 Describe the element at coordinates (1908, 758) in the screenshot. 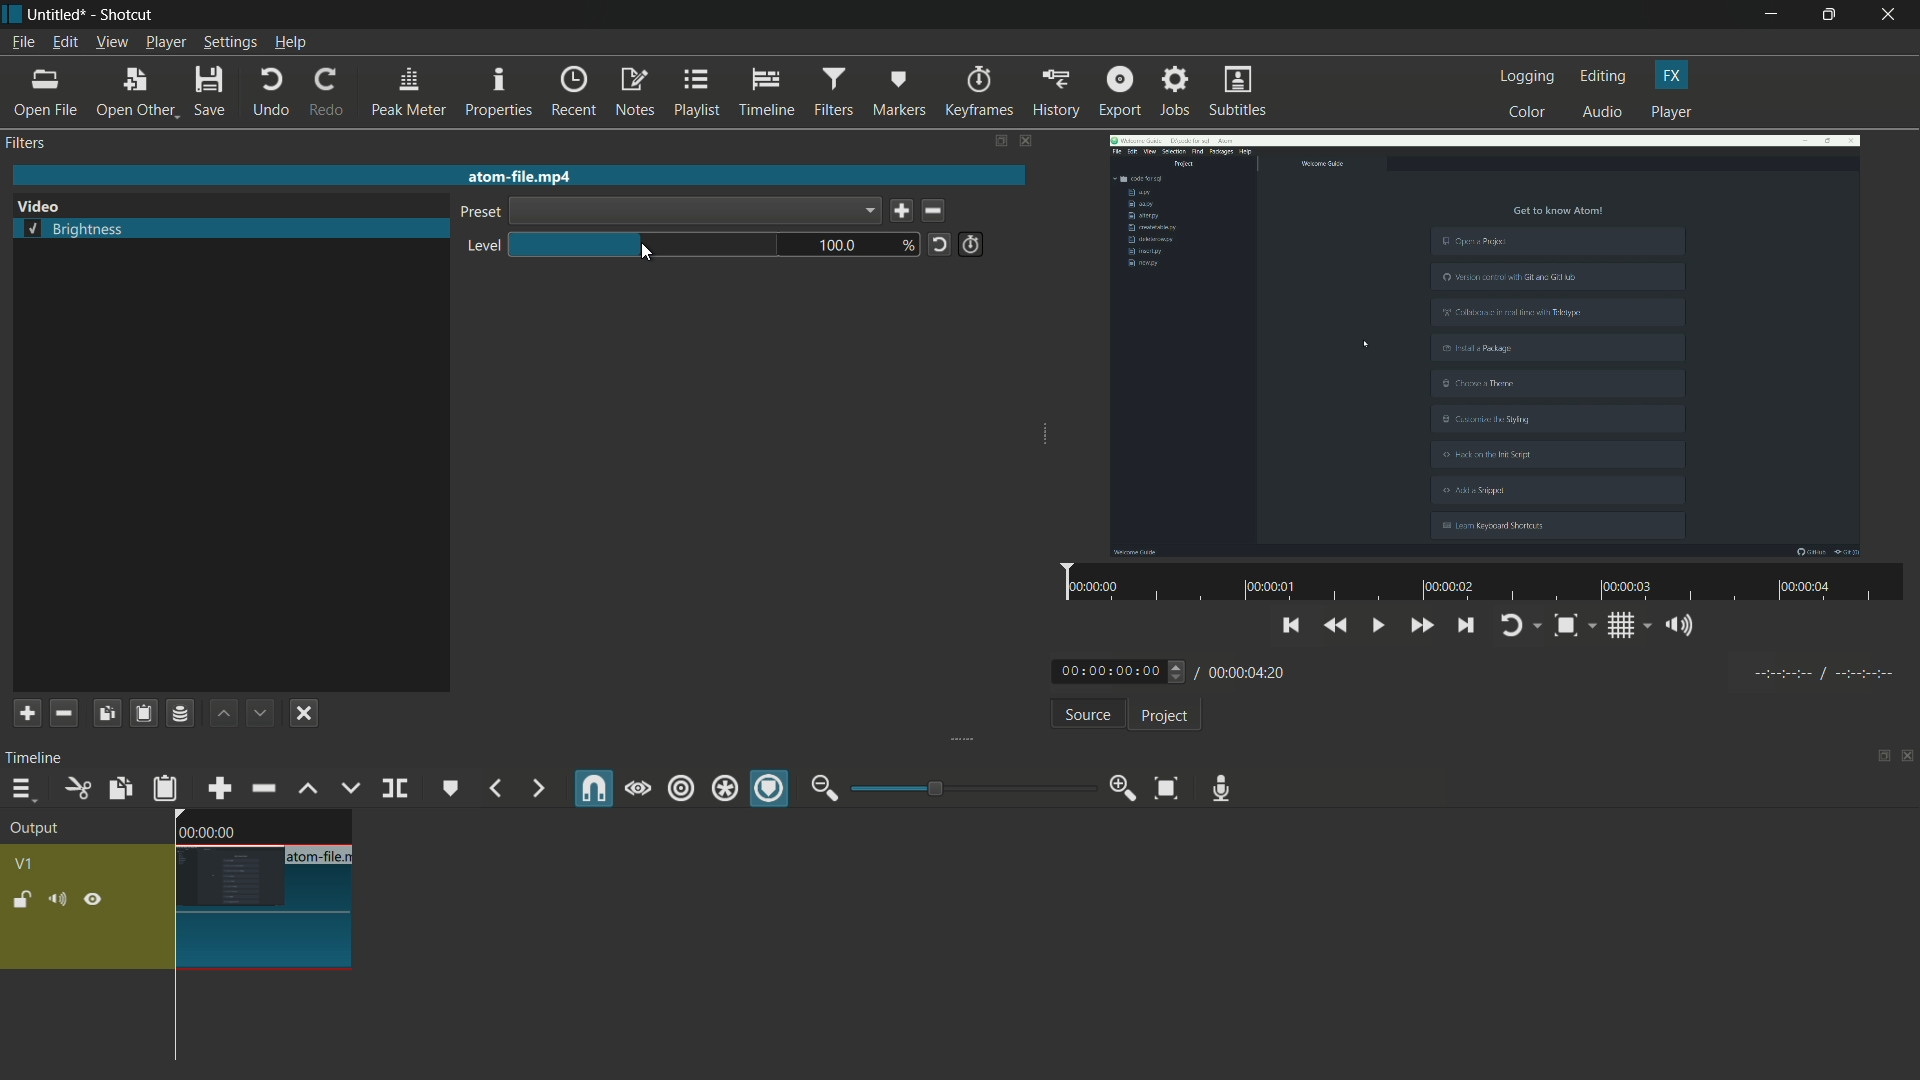

I see `close panel` at that location.